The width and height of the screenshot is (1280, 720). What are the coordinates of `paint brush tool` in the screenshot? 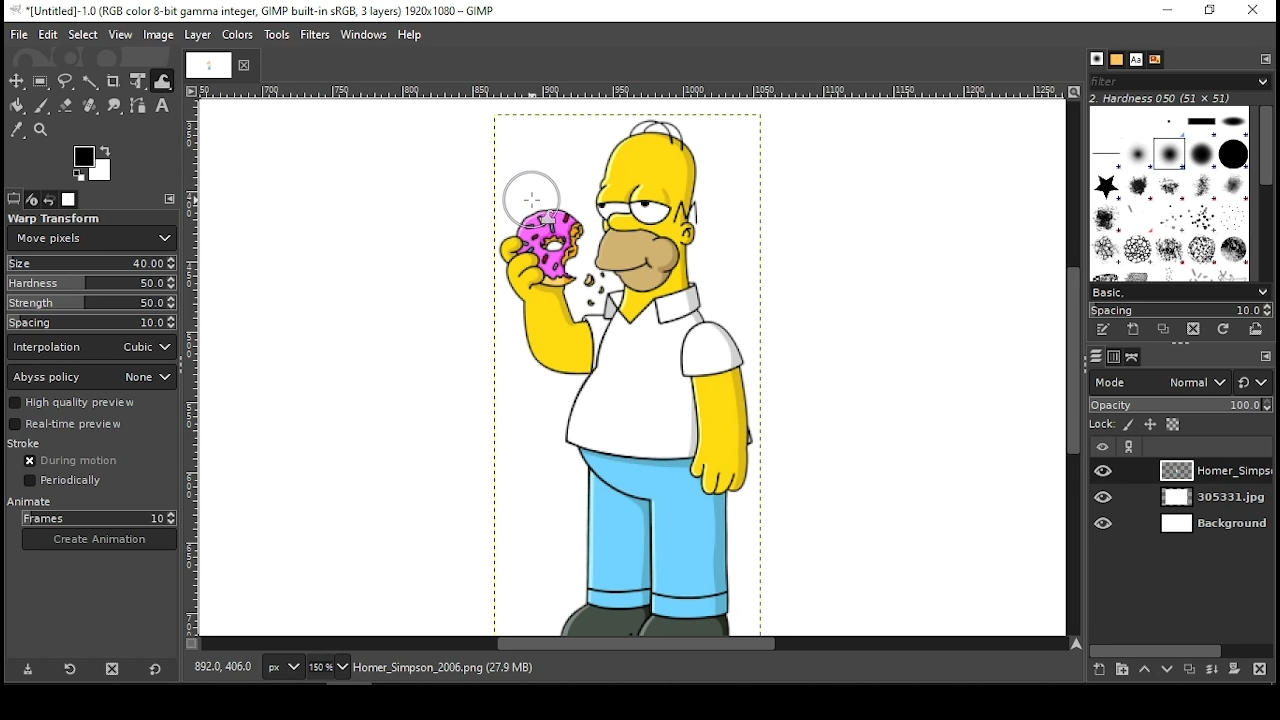 It's located at (44, 104).